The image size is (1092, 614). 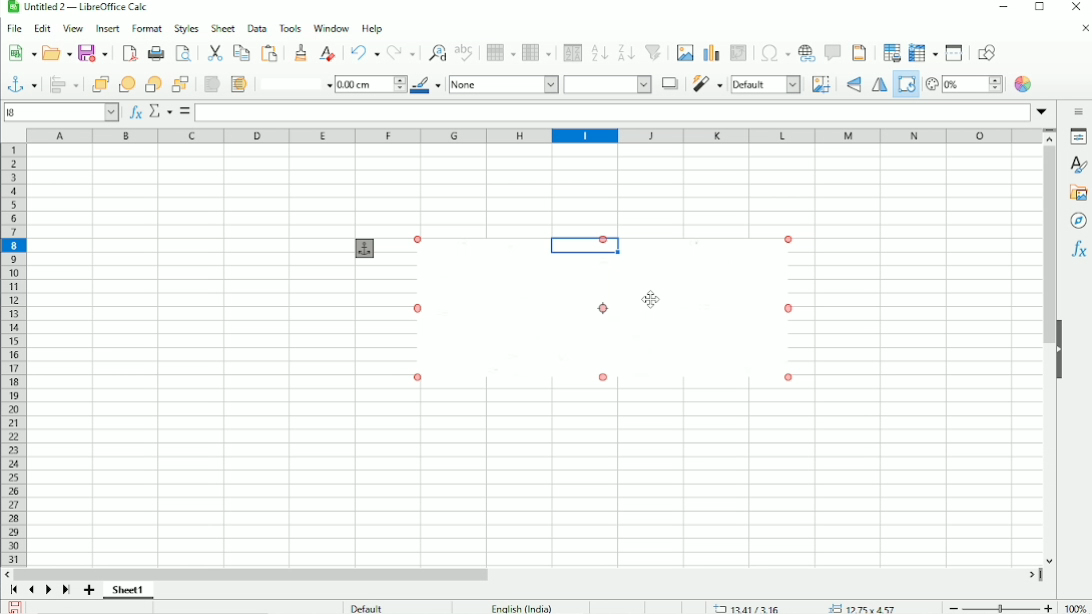 I want to click on Bring to front, so click(x=96, y=84).